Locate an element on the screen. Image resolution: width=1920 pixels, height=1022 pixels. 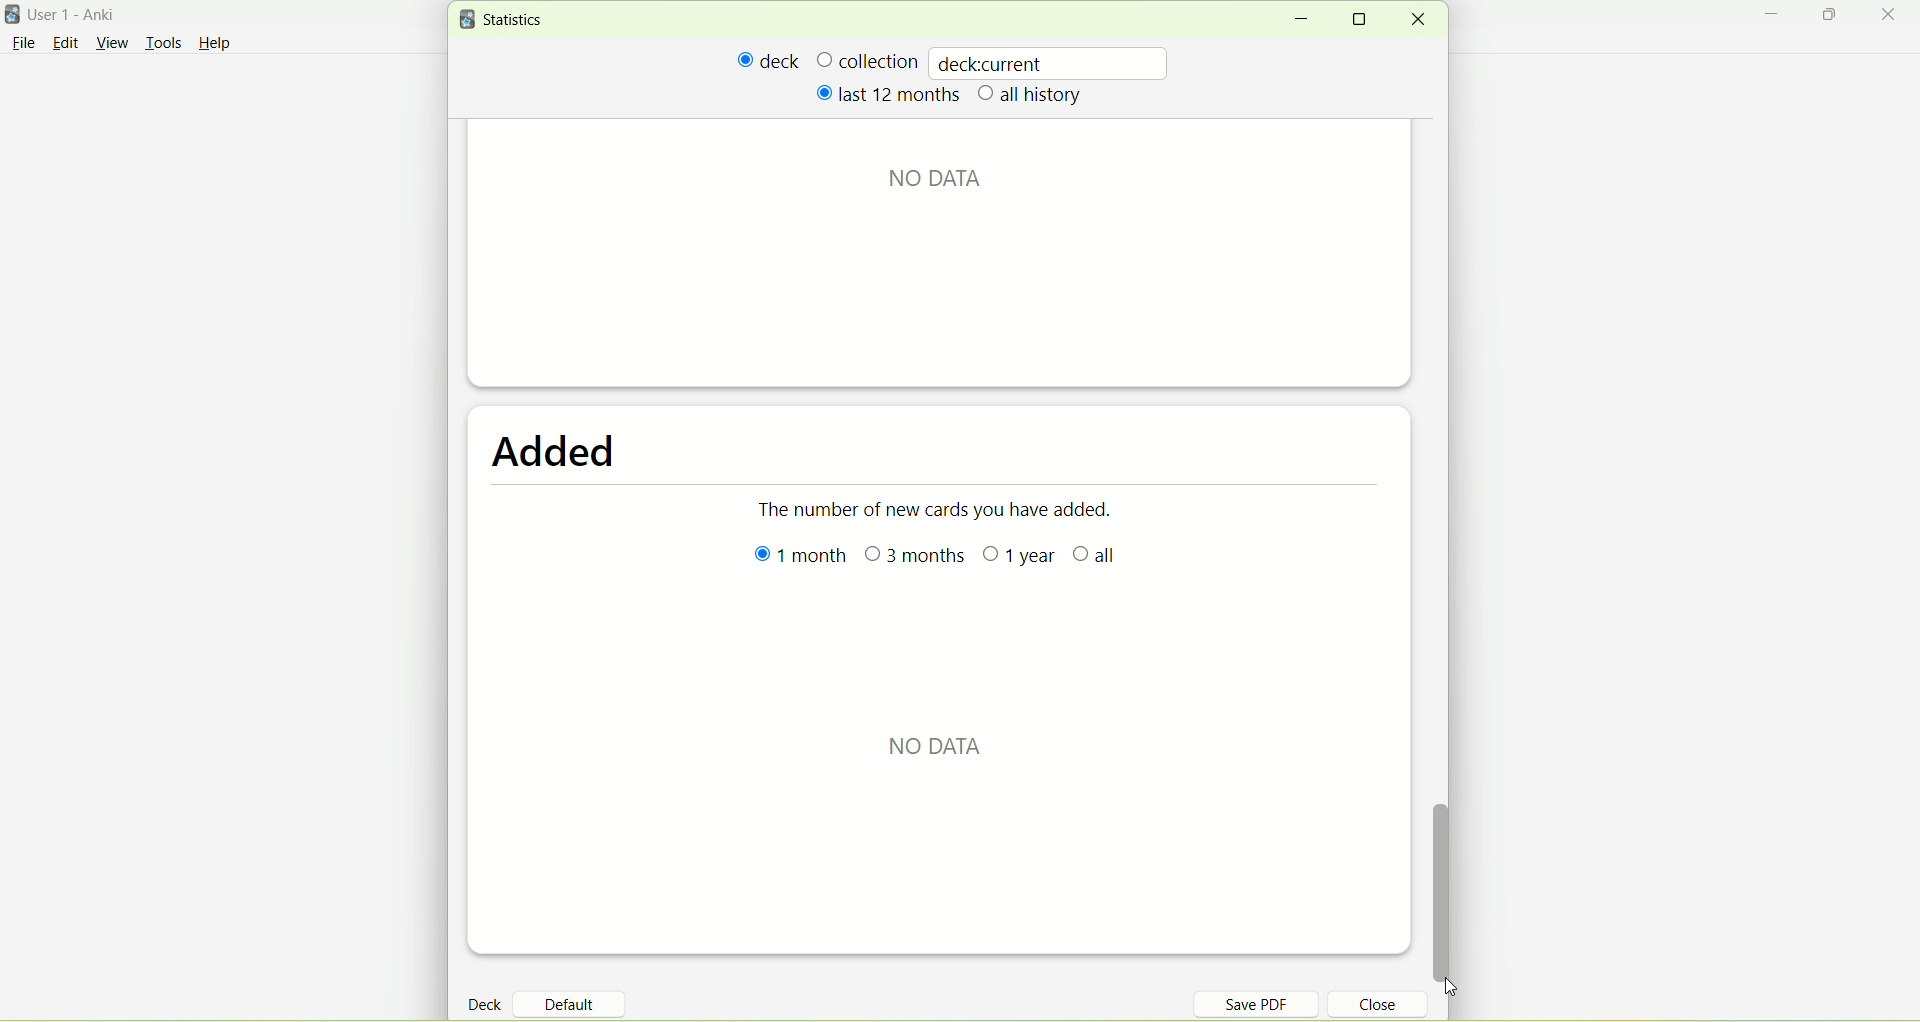
edit is located at coordinates (65, 42).